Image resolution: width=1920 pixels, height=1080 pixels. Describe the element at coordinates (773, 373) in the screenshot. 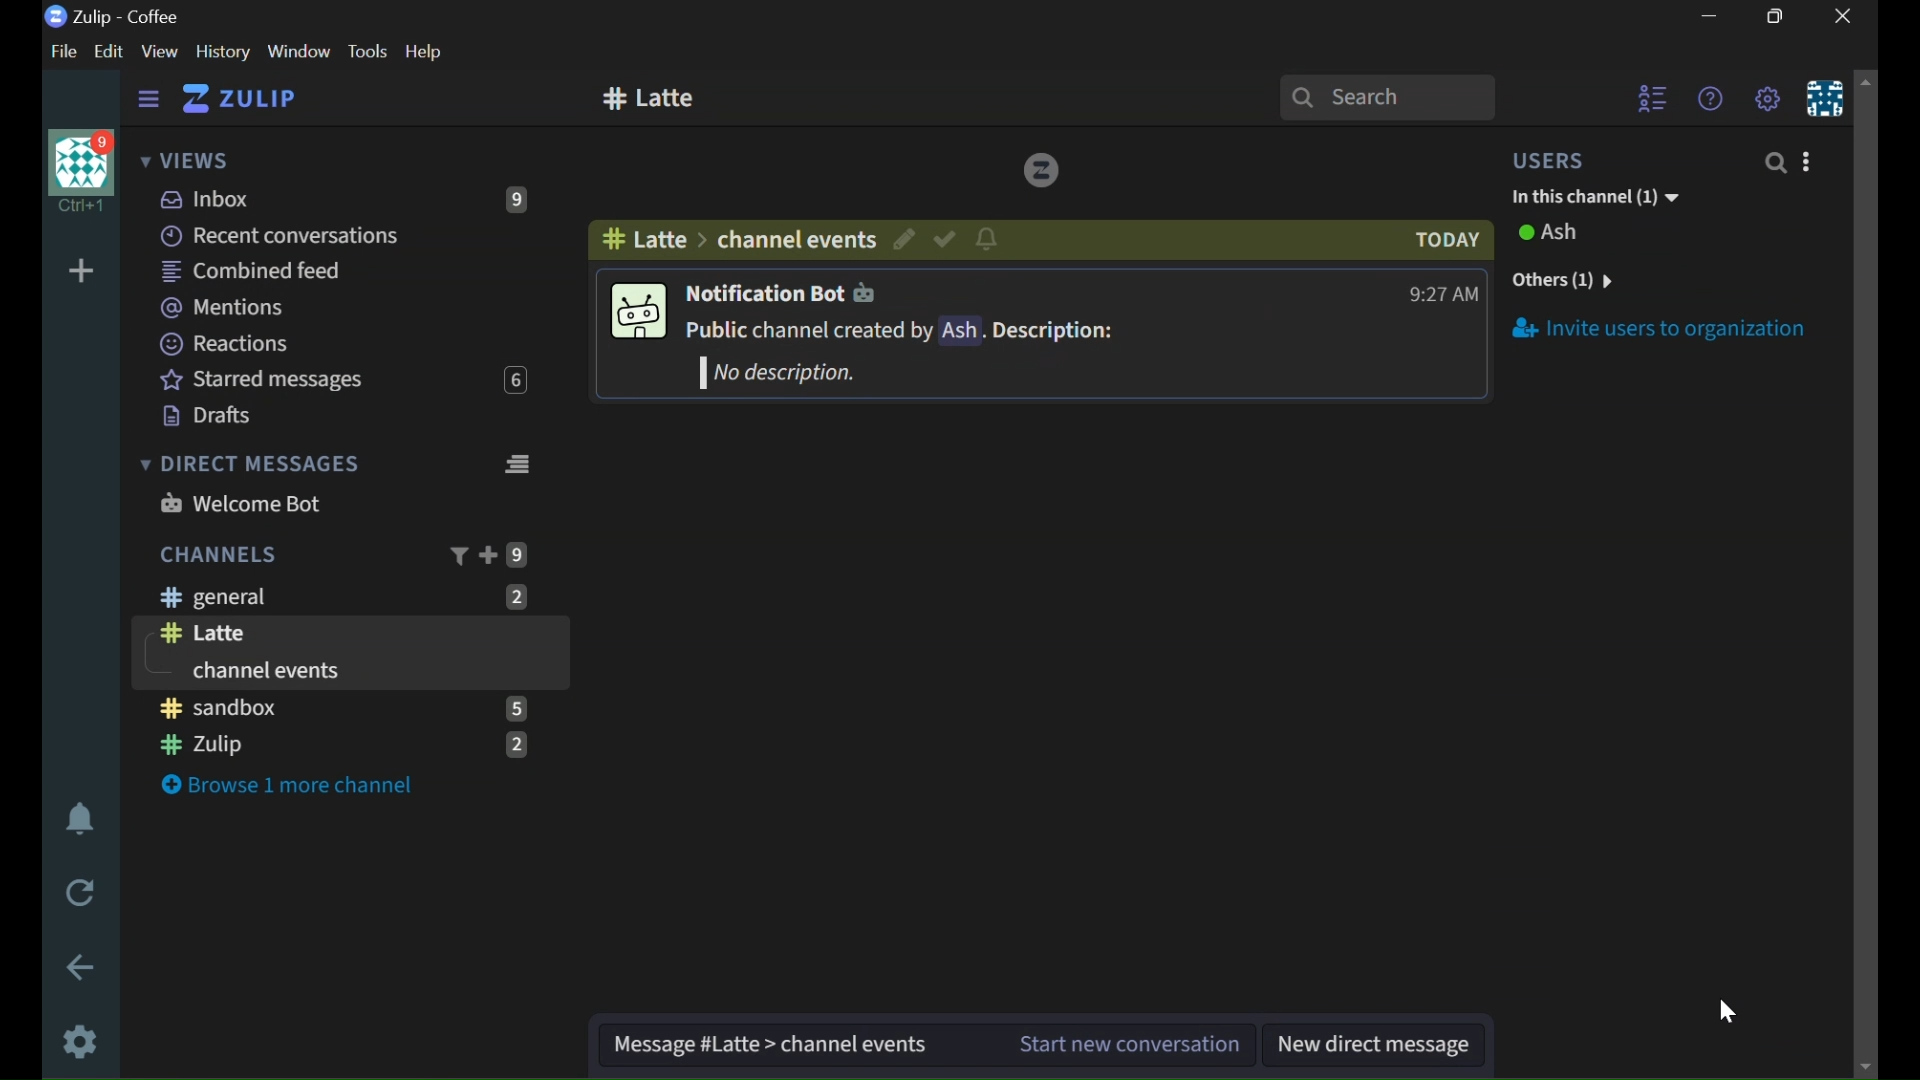

I see `No description` at that location.